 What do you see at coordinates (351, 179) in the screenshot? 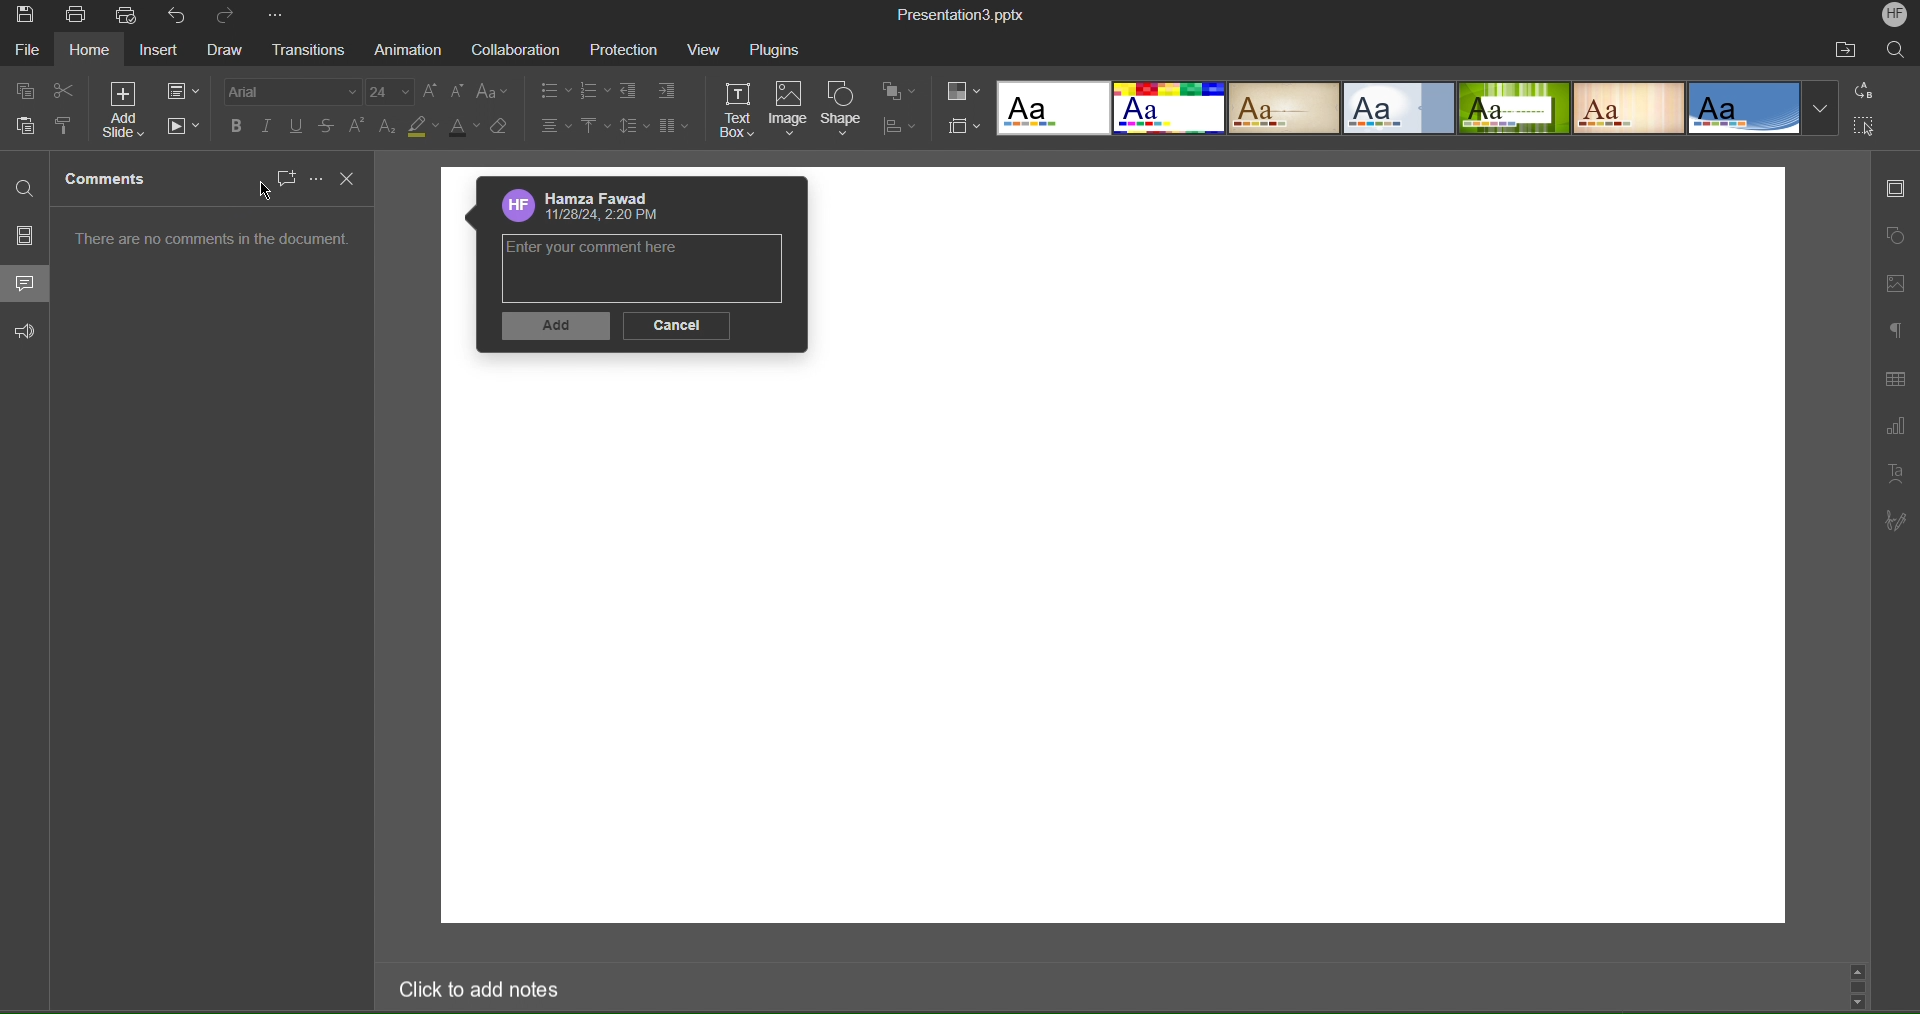
I see `Close` at bounding box center [351, 179].